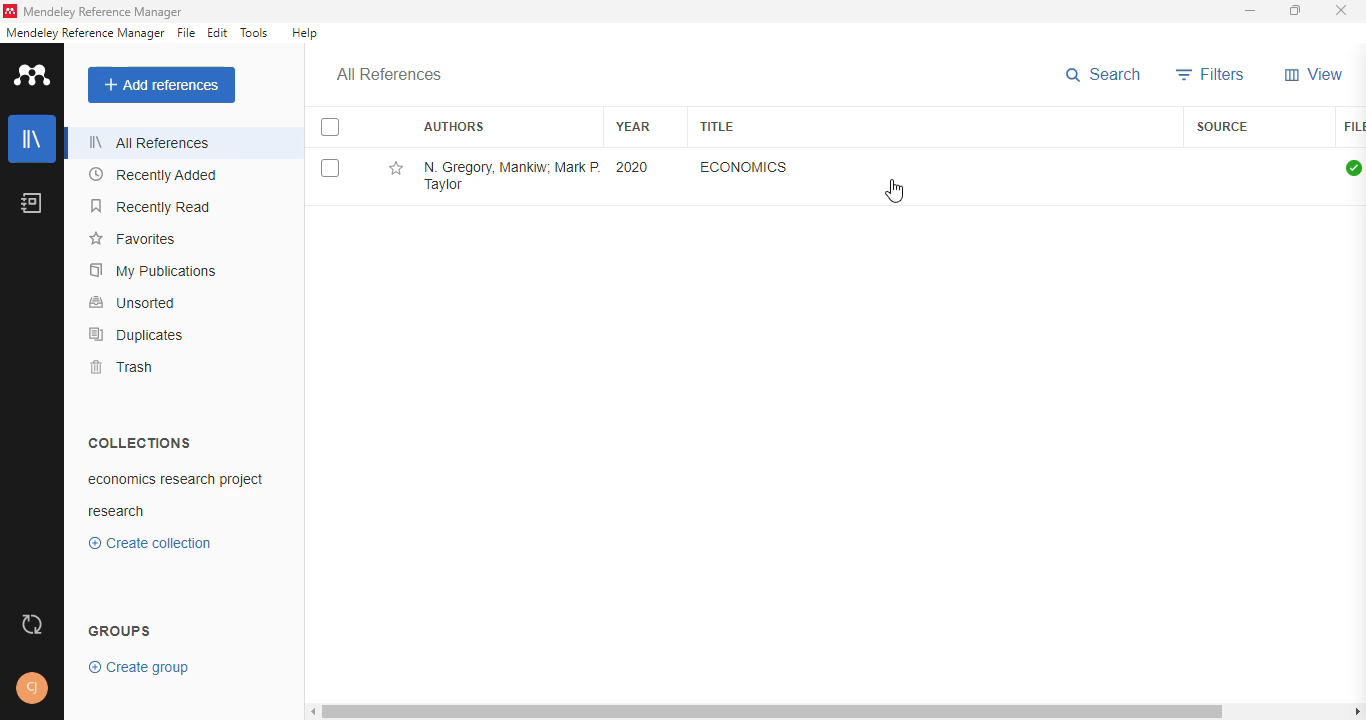 The height and width of the screenshot is (720, 1366). Describe the element at coordinates (85, 33) in the screenshot. I see `mendeley reference manager` at that location.